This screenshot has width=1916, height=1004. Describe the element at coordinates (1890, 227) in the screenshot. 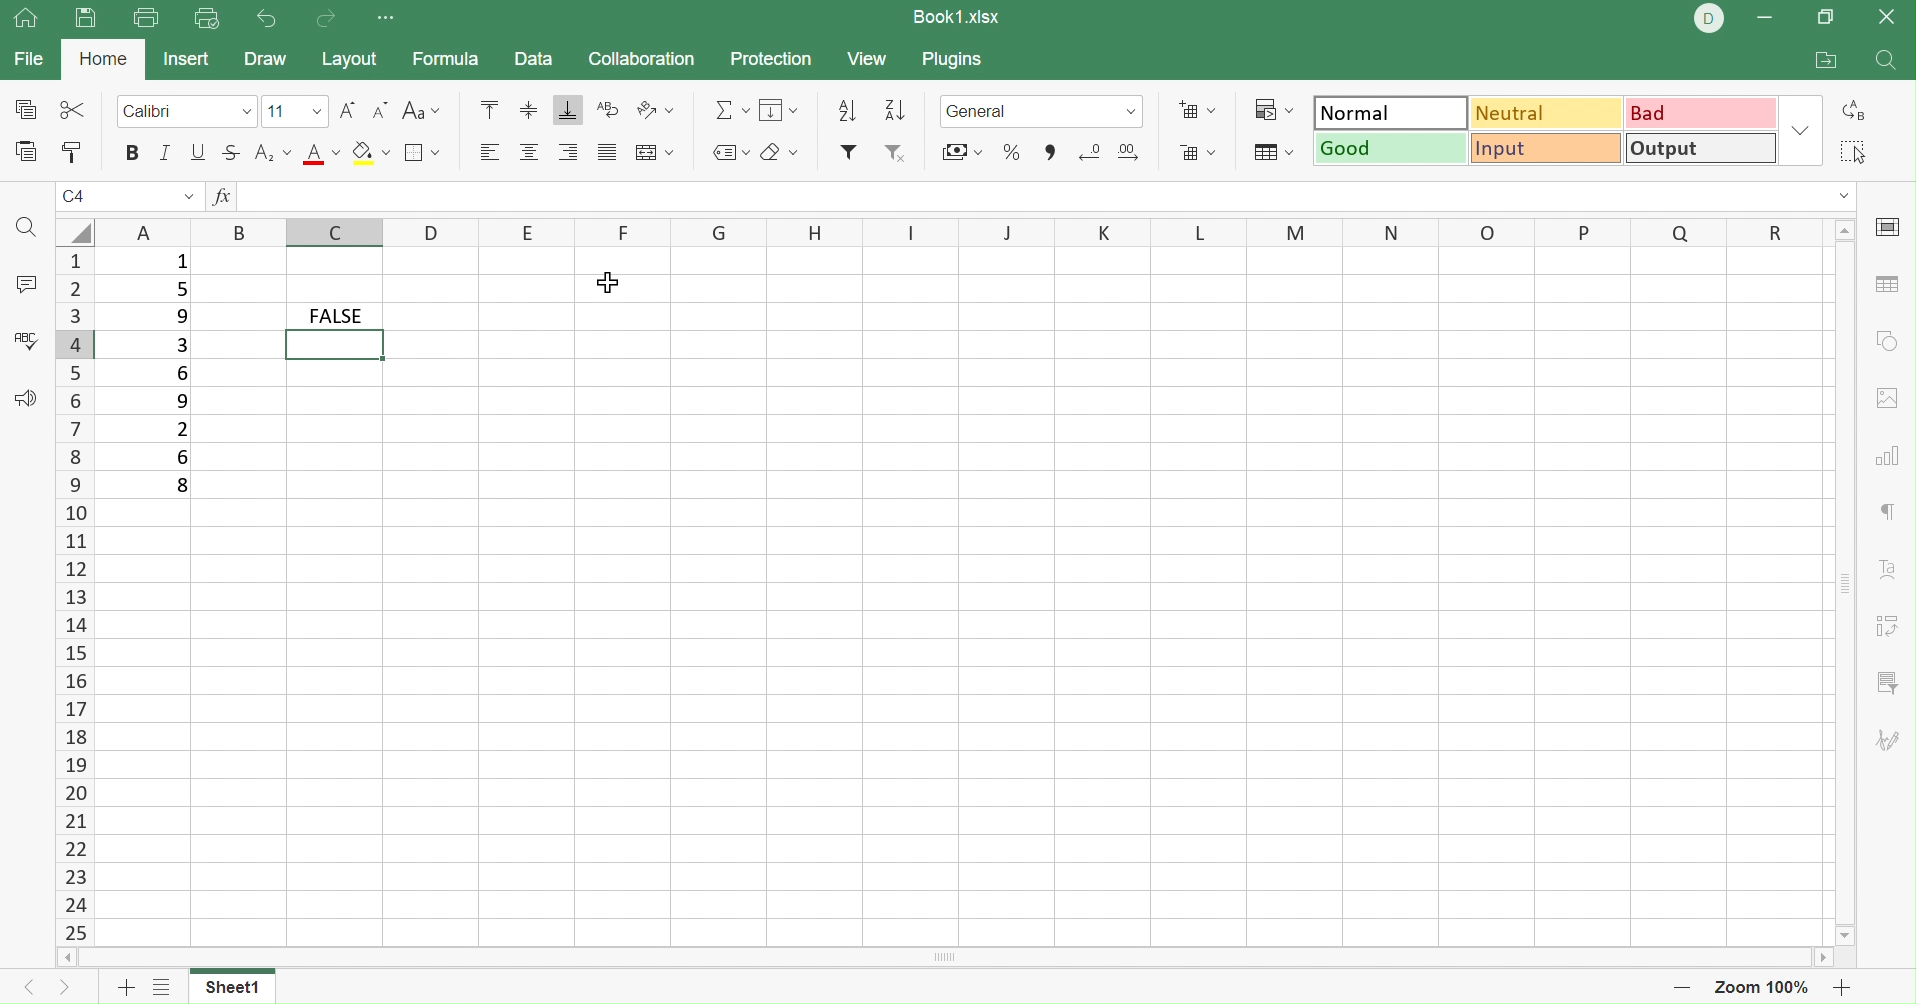

I see `Slide settings` at that location.